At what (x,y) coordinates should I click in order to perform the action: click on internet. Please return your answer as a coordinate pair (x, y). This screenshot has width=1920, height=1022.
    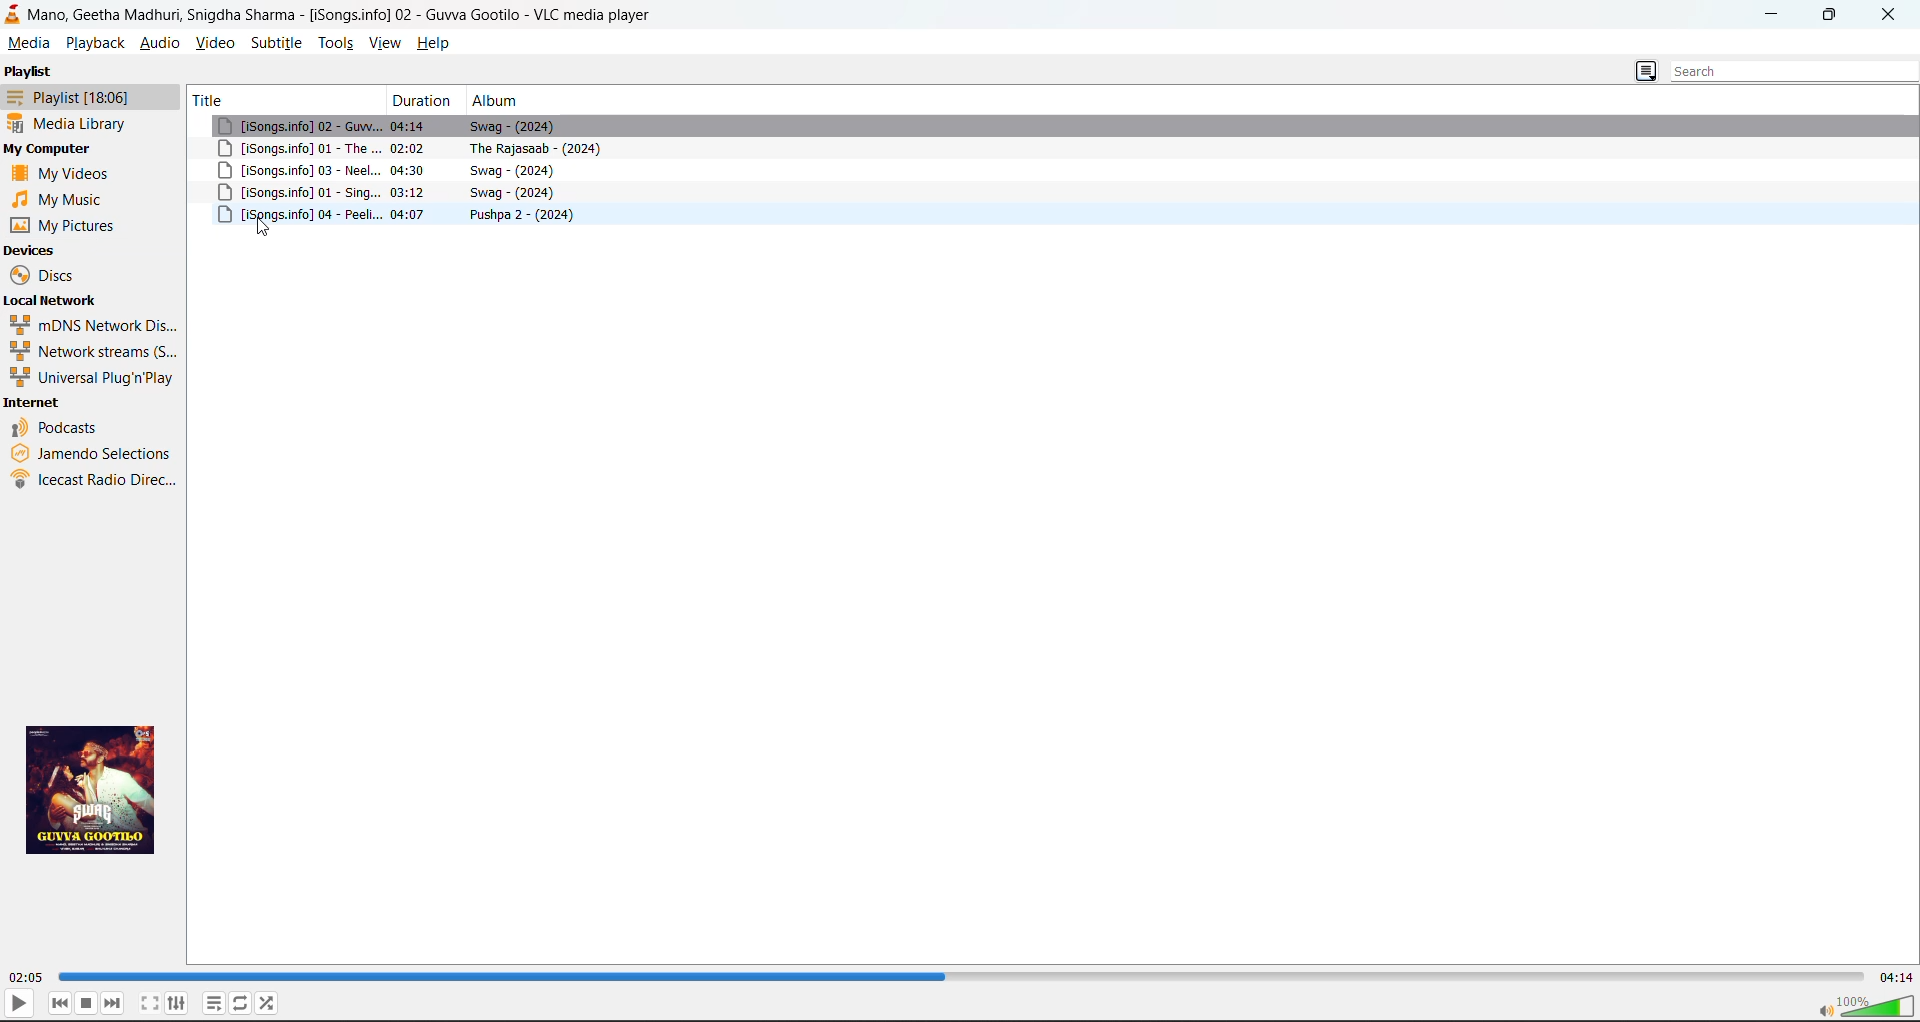
    Looking at the image, I should click on (34, 404).